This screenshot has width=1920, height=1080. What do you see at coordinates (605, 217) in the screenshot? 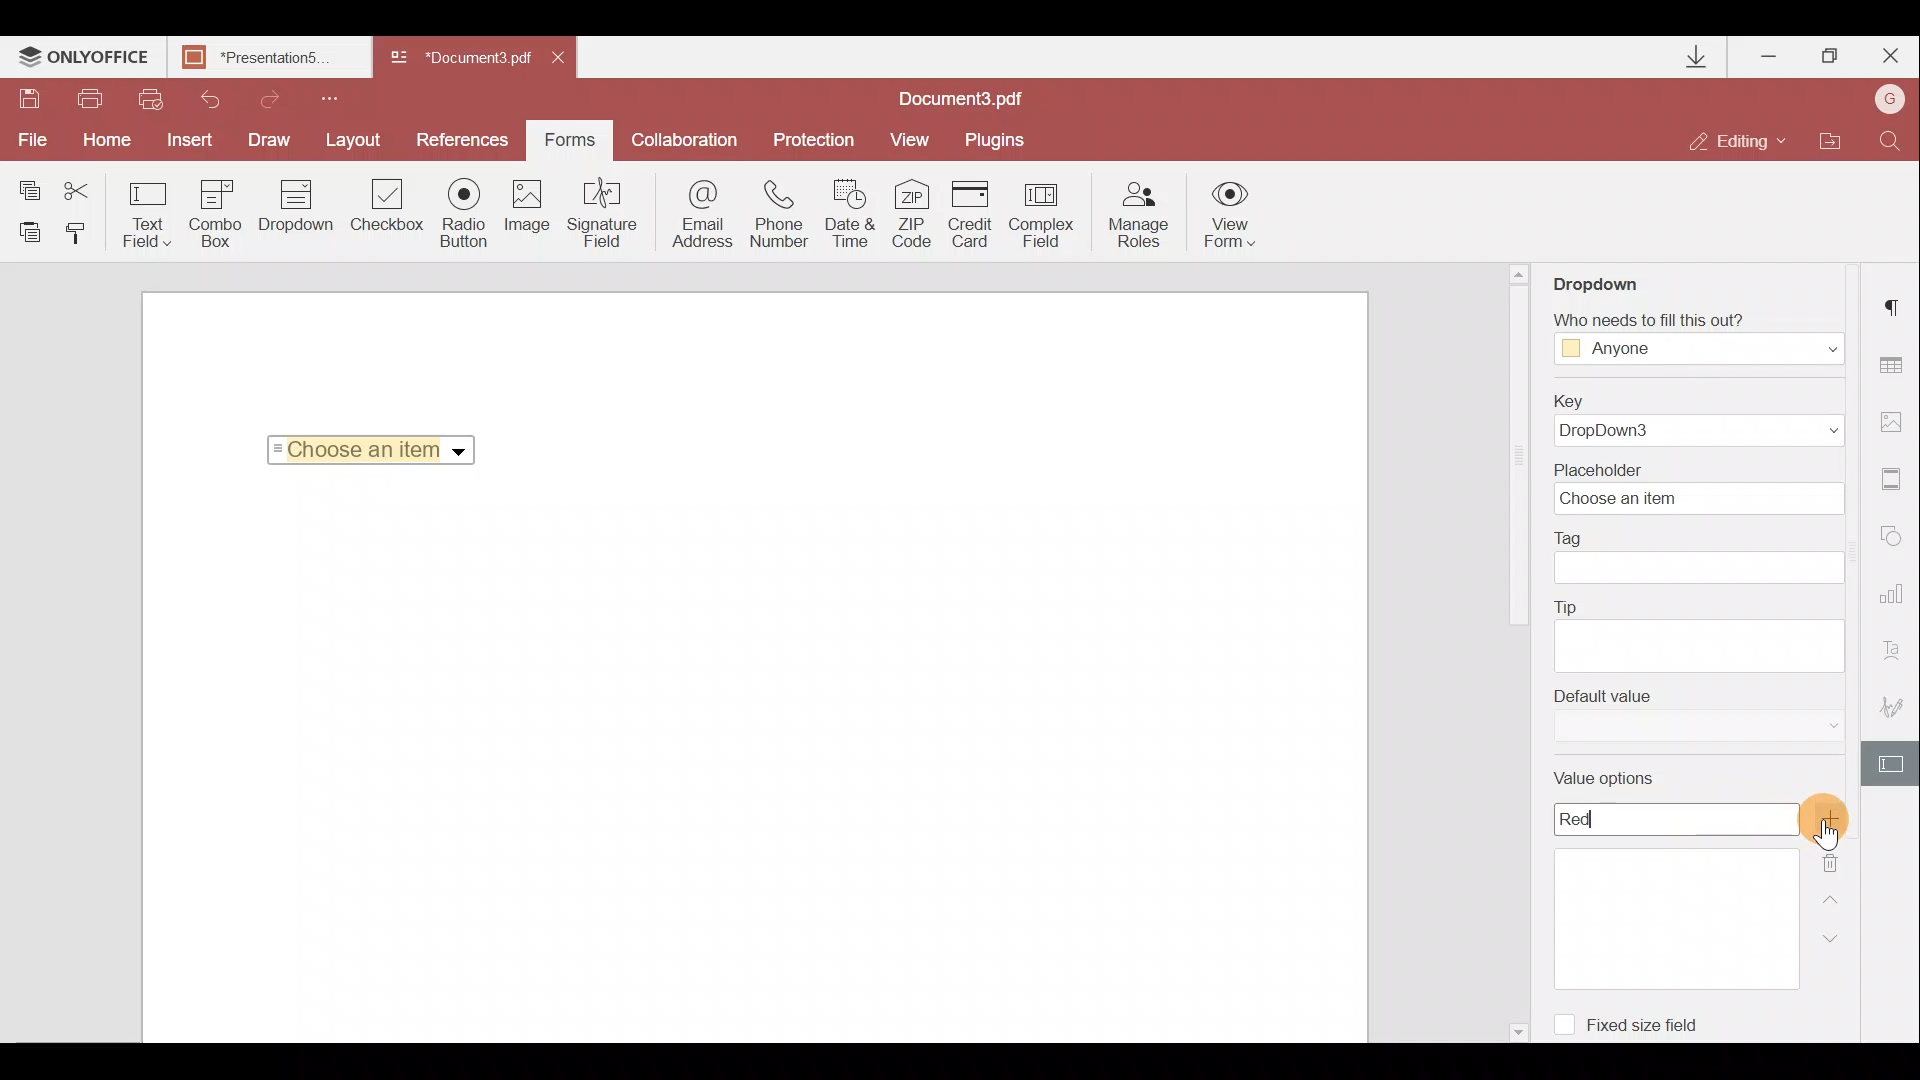
I see `Signature field` at bounding box center [605, 217].